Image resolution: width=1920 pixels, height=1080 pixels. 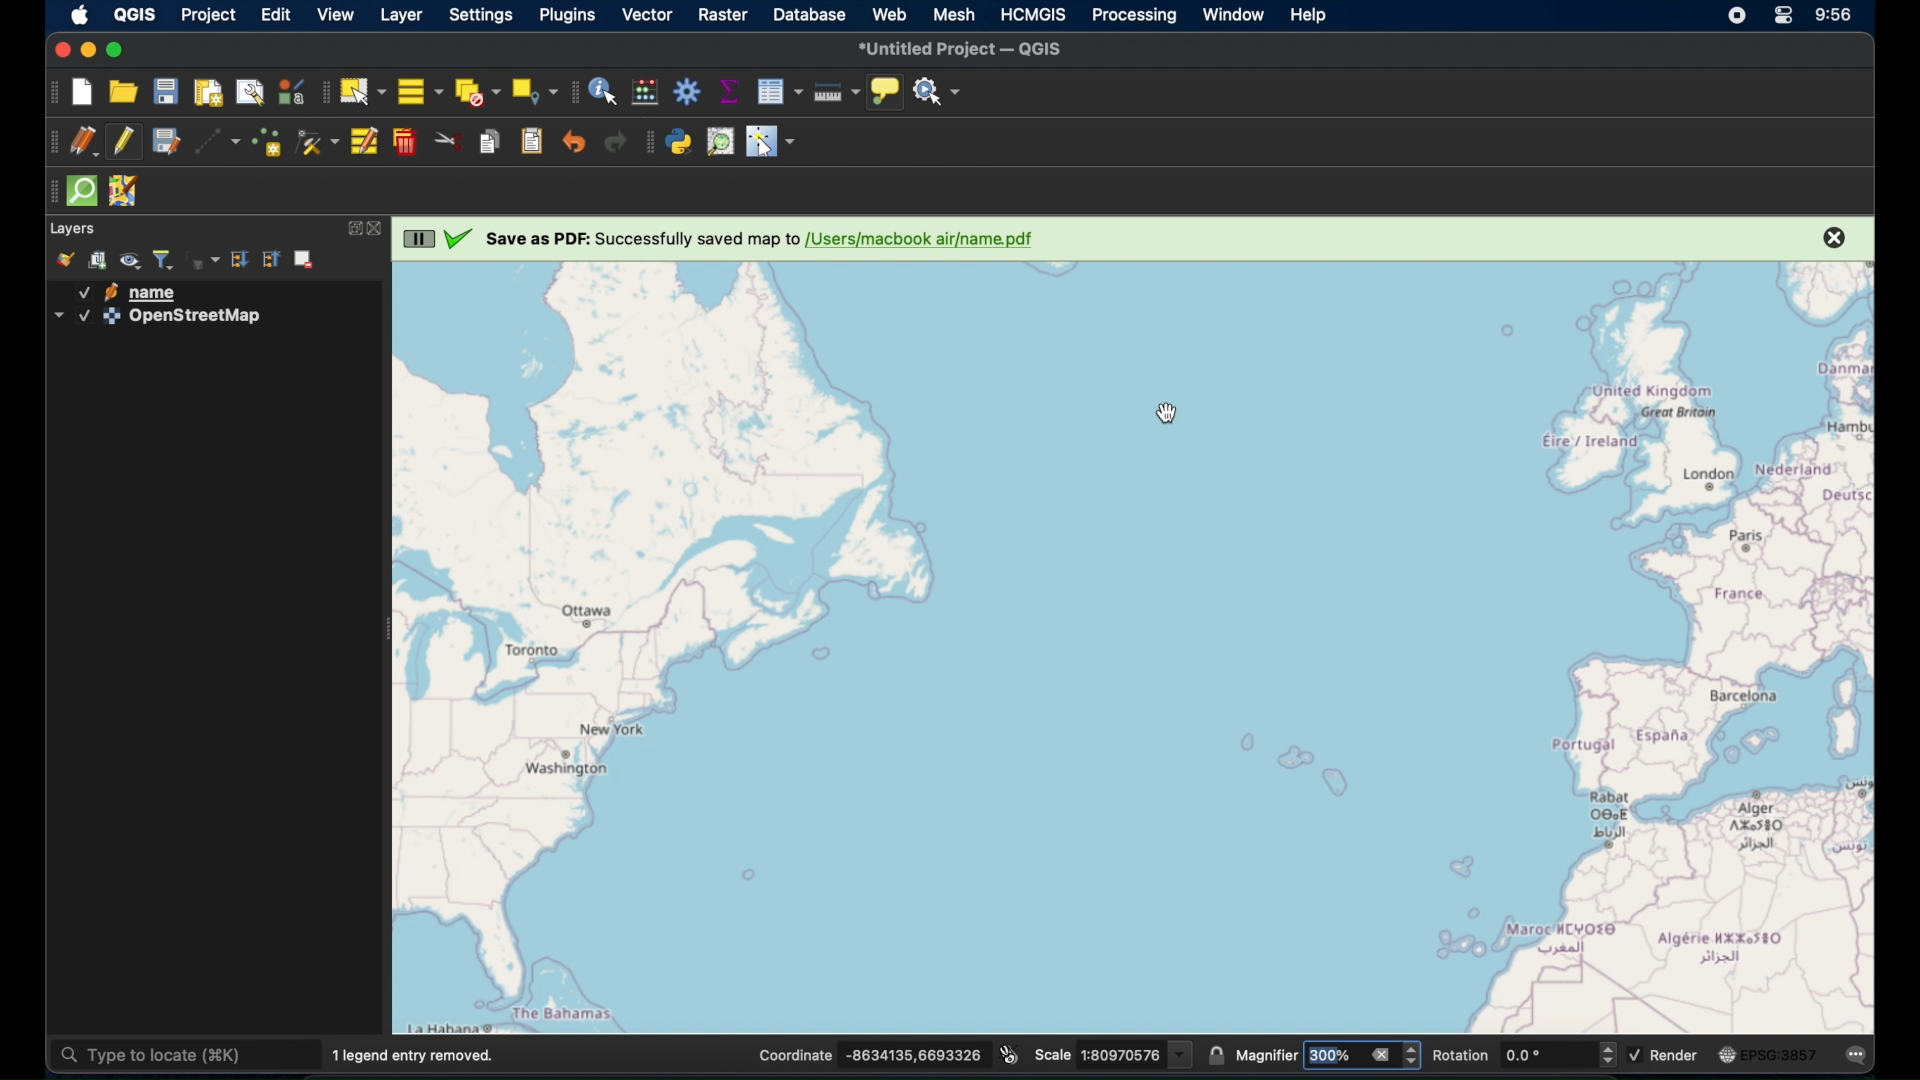 What do you see at coordinates (573, 141) in the screenshot?
I see `undo` at bounding box center [573, 141].